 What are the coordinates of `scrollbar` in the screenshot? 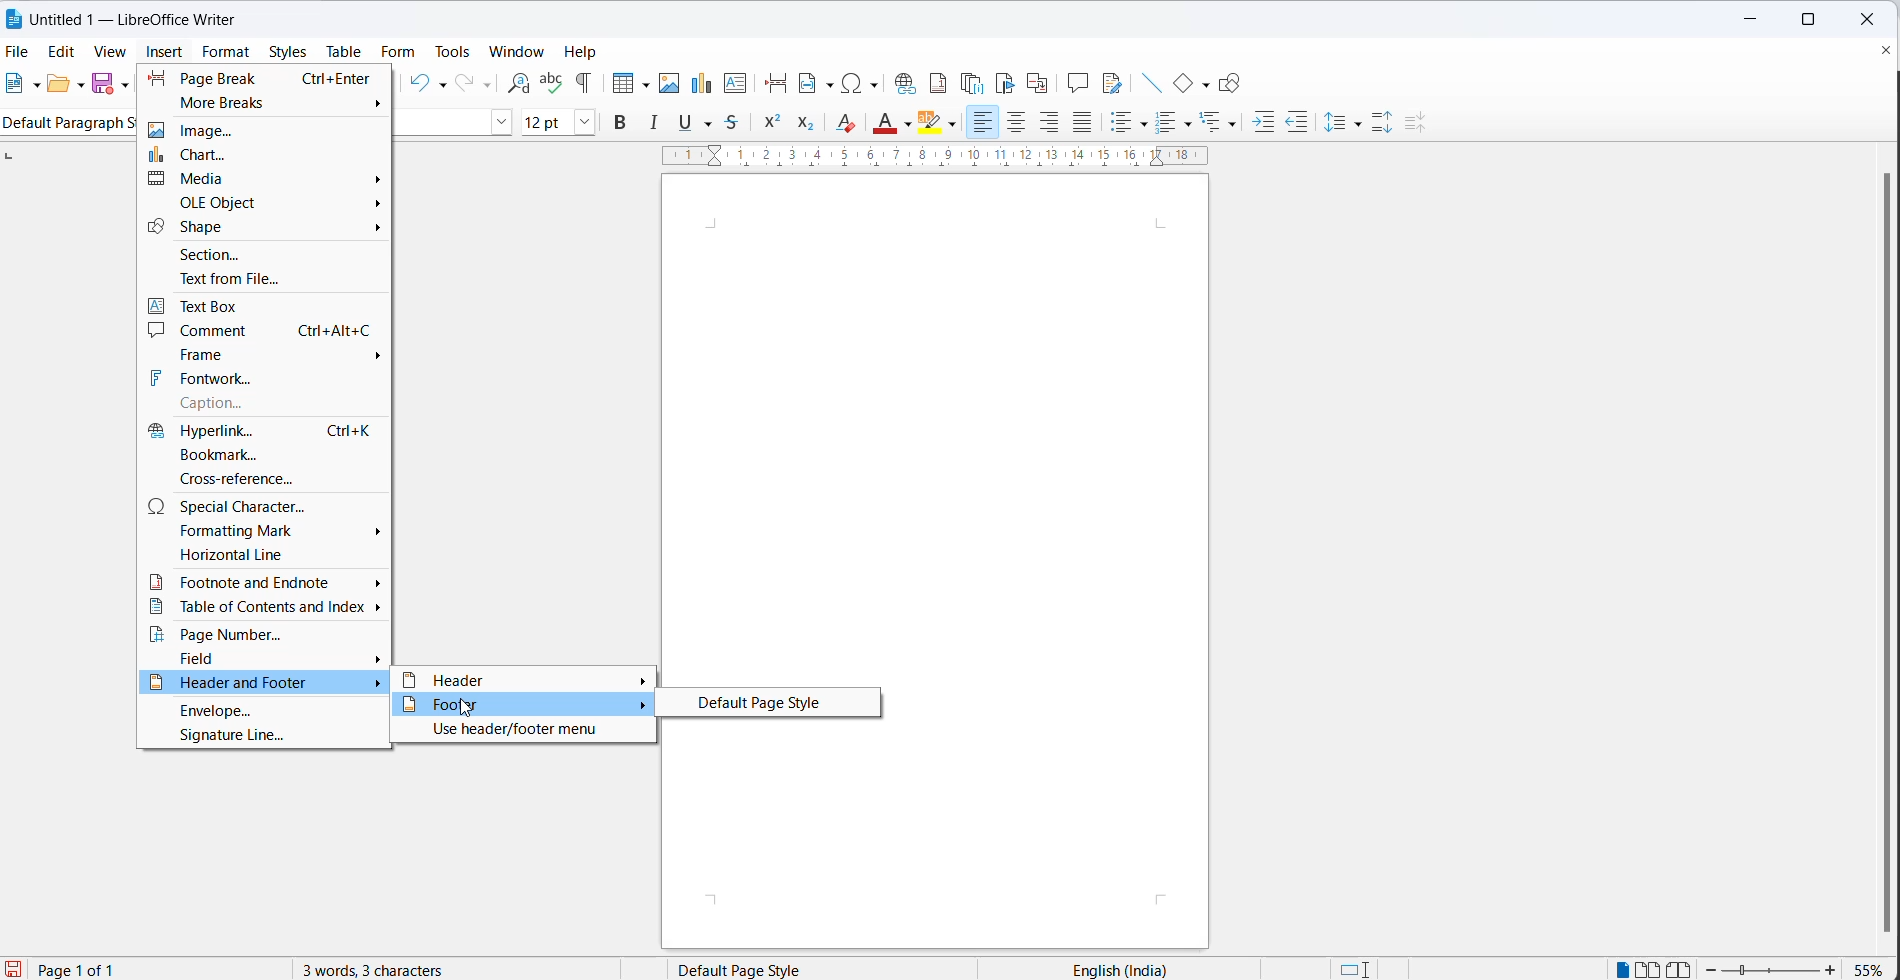 It's located at (1879, 546).